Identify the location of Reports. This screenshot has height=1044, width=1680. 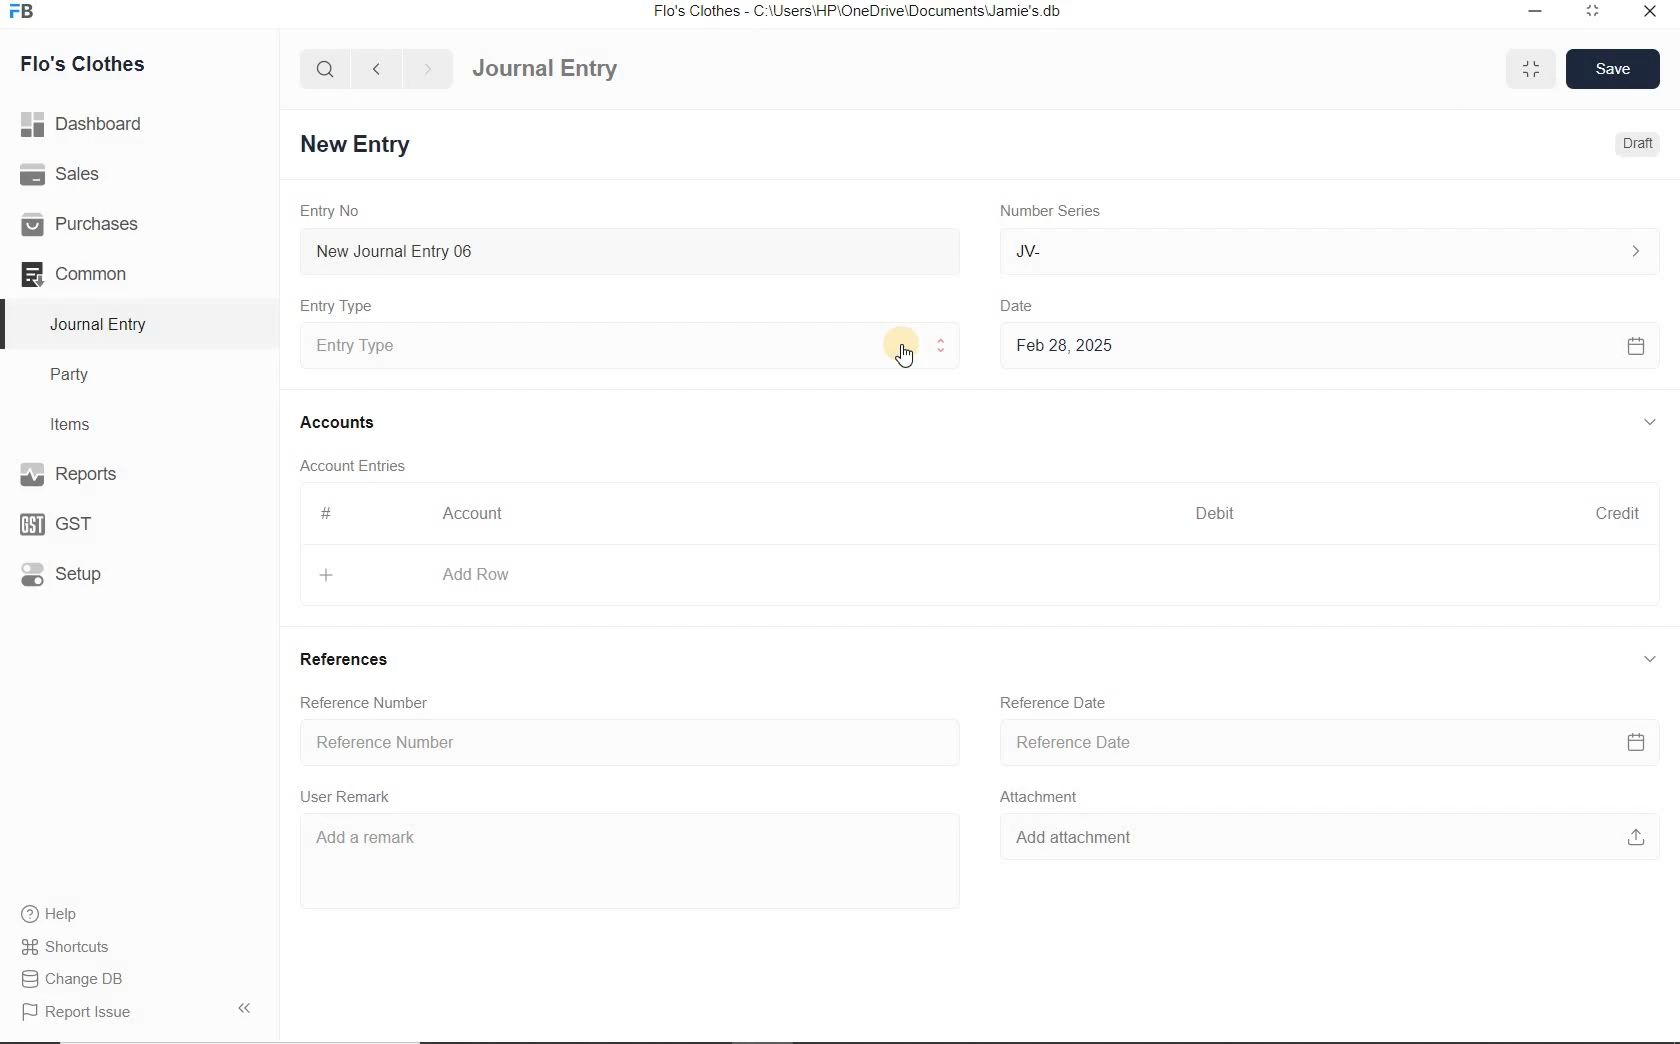
(100, 476).